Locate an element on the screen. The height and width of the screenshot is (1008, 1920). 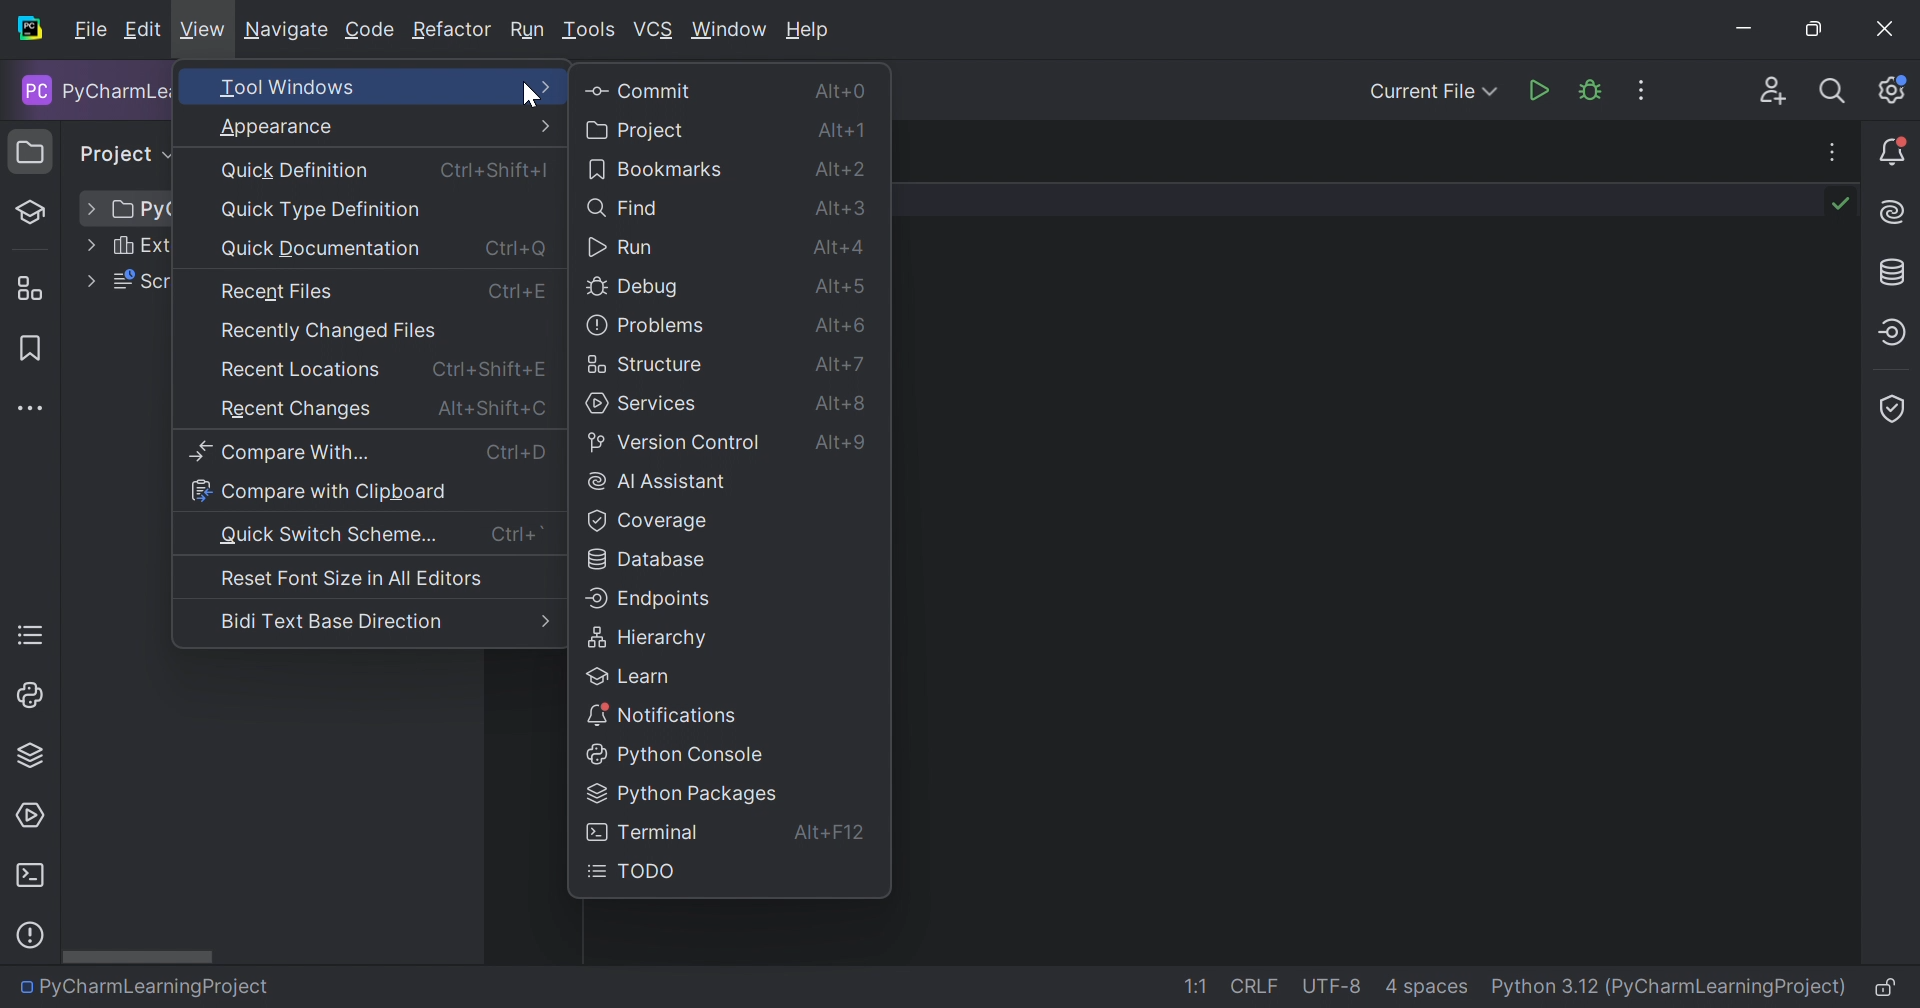
Learn is located at coordinates (40, 212).